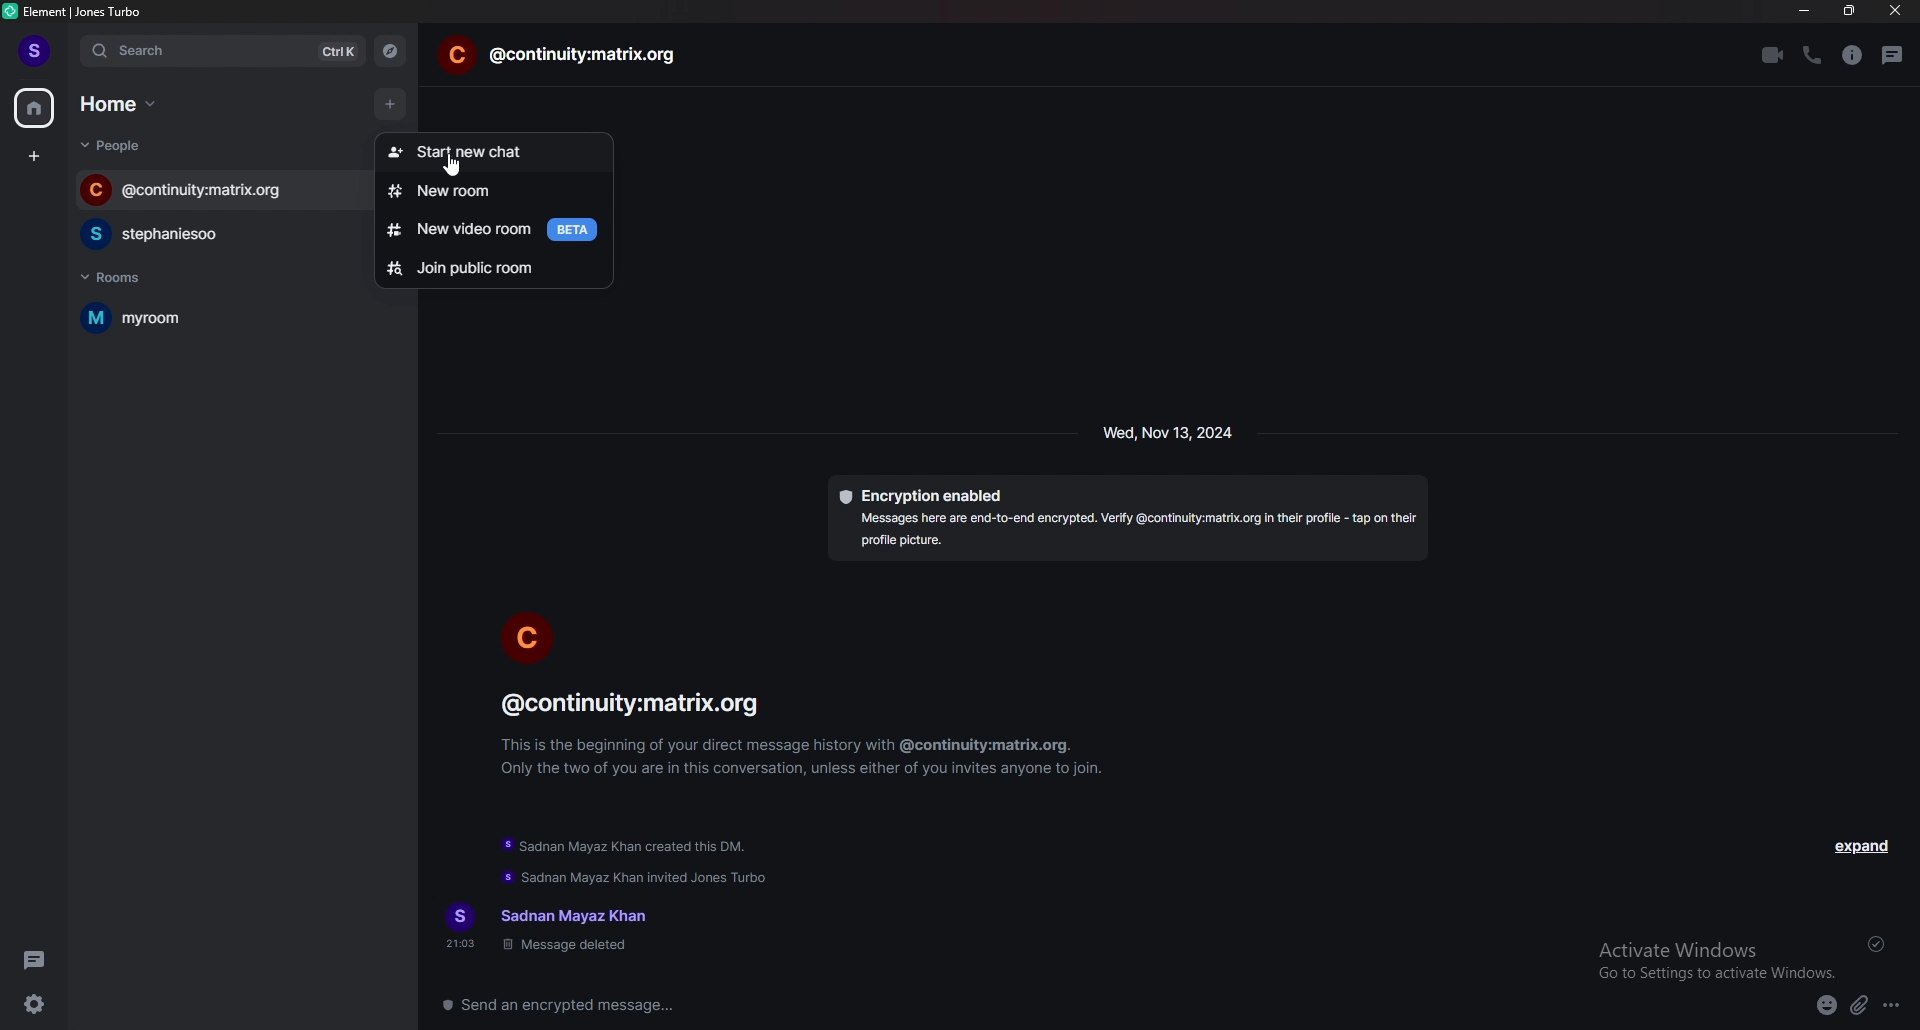 The image size is (1920, 1030). What do you see at coordinates (1771, 55) in the screenshot?
I see `video call` at bounding box center [1771, 55].